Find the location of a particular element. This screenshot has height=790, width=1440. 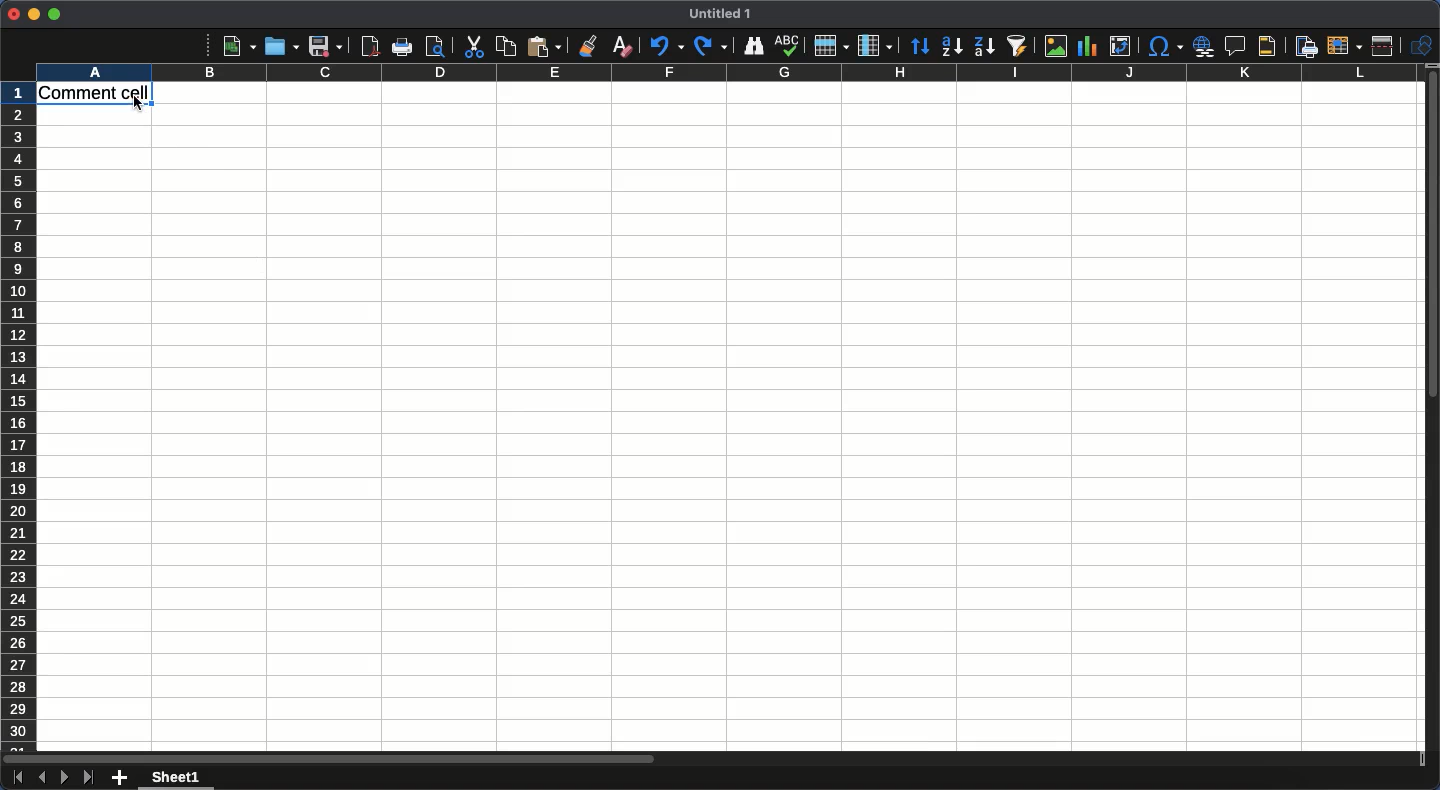

Add new sheet is located at coordinates (118, 778).